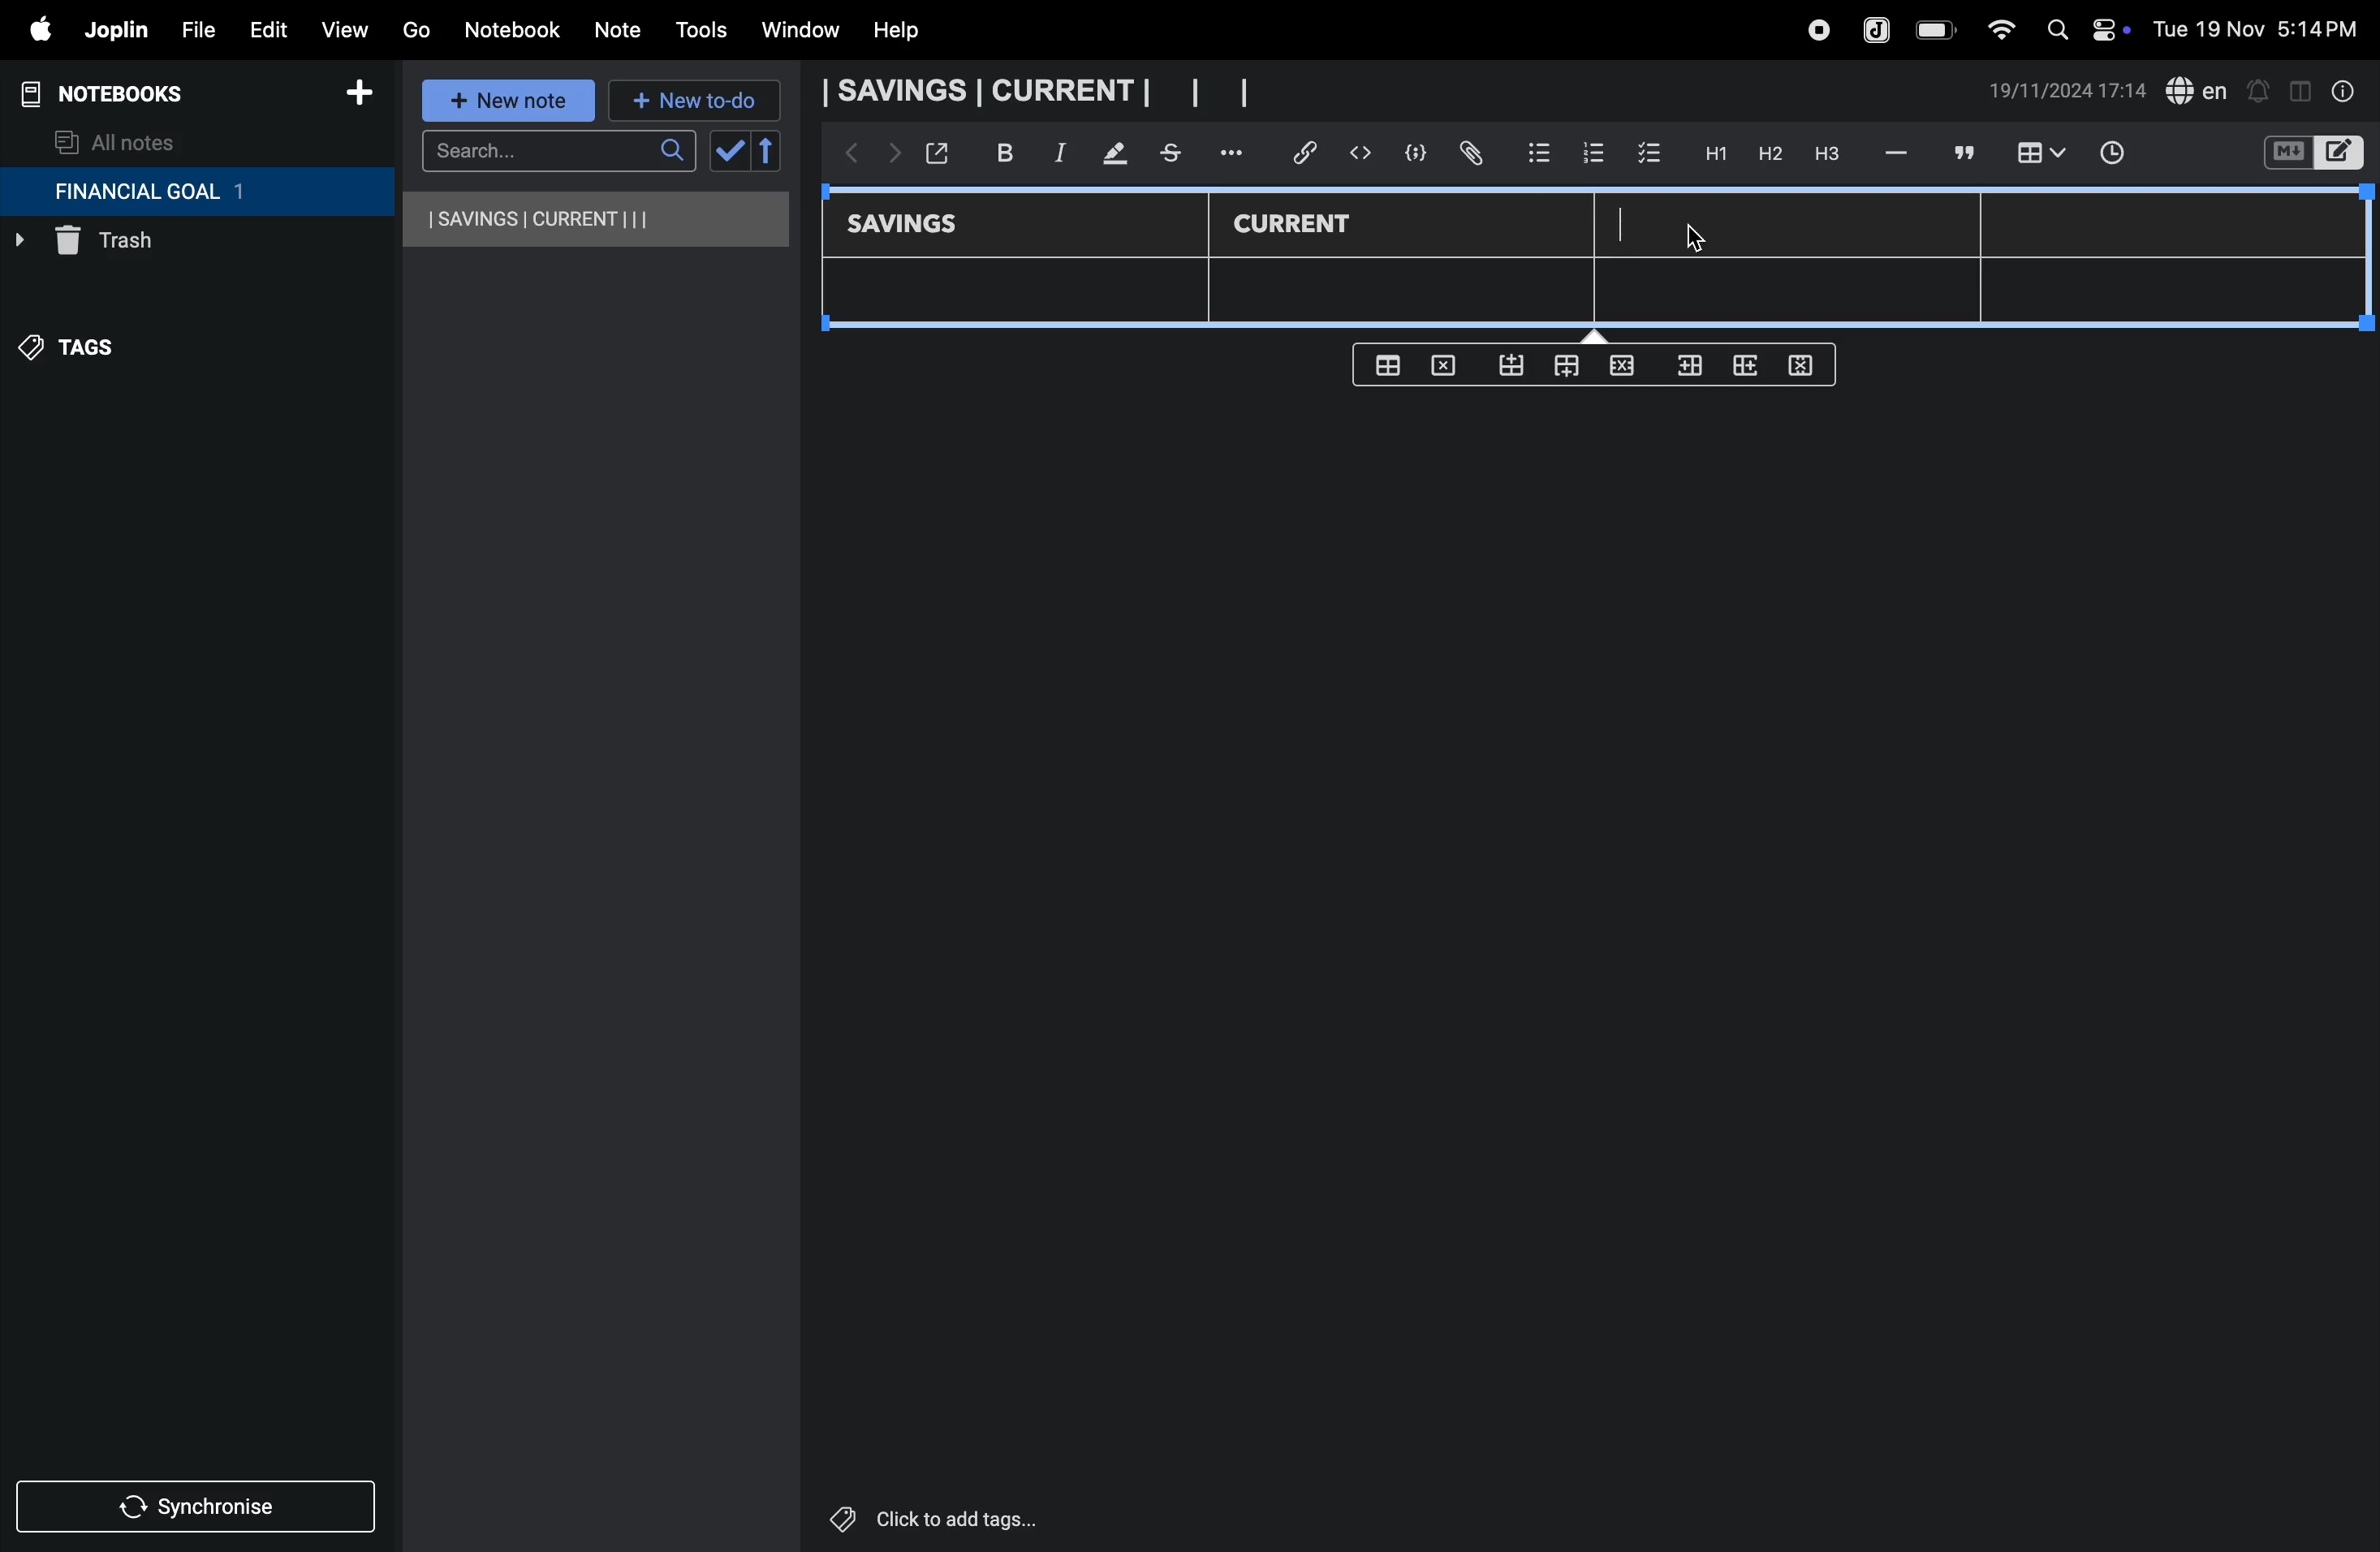  What do you see at coordinates (698, 30) in the screenshot?
I see `tools` at bounding box center [698, 30].